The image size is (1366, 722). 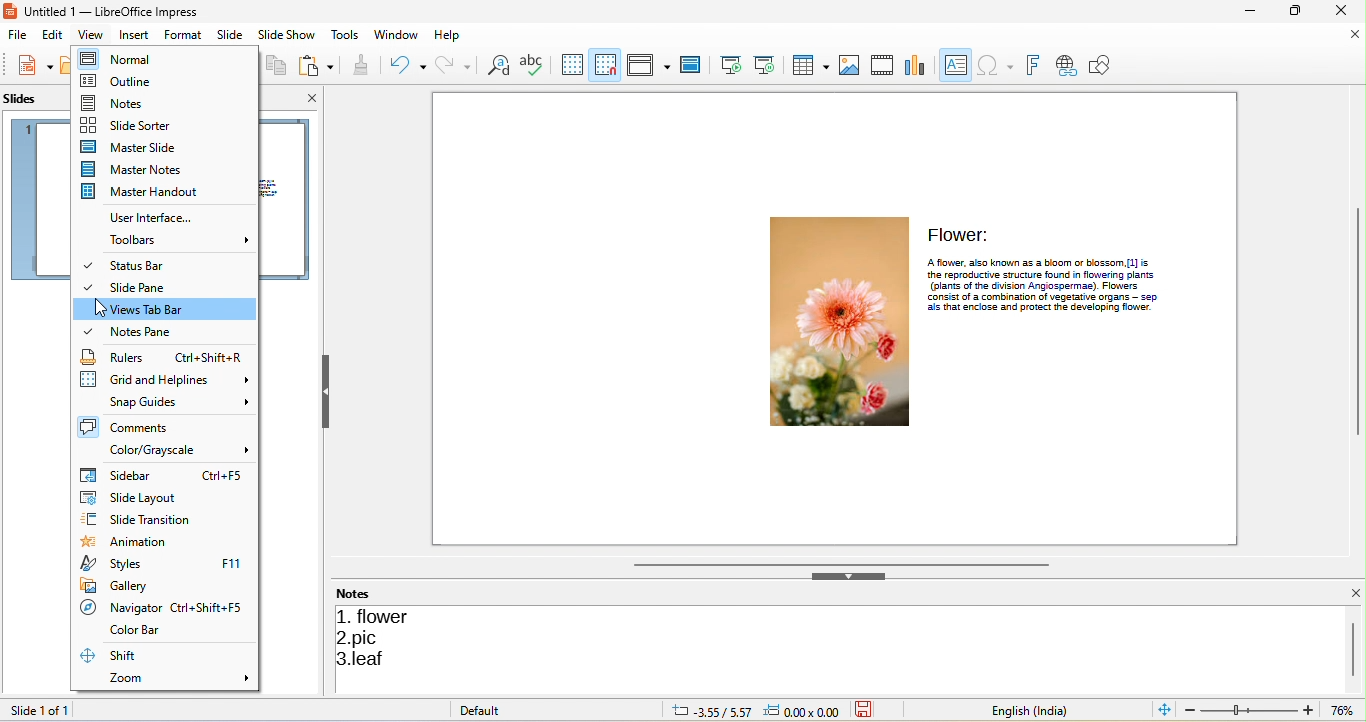 I want to click on notes, so click(x=362, y=593).